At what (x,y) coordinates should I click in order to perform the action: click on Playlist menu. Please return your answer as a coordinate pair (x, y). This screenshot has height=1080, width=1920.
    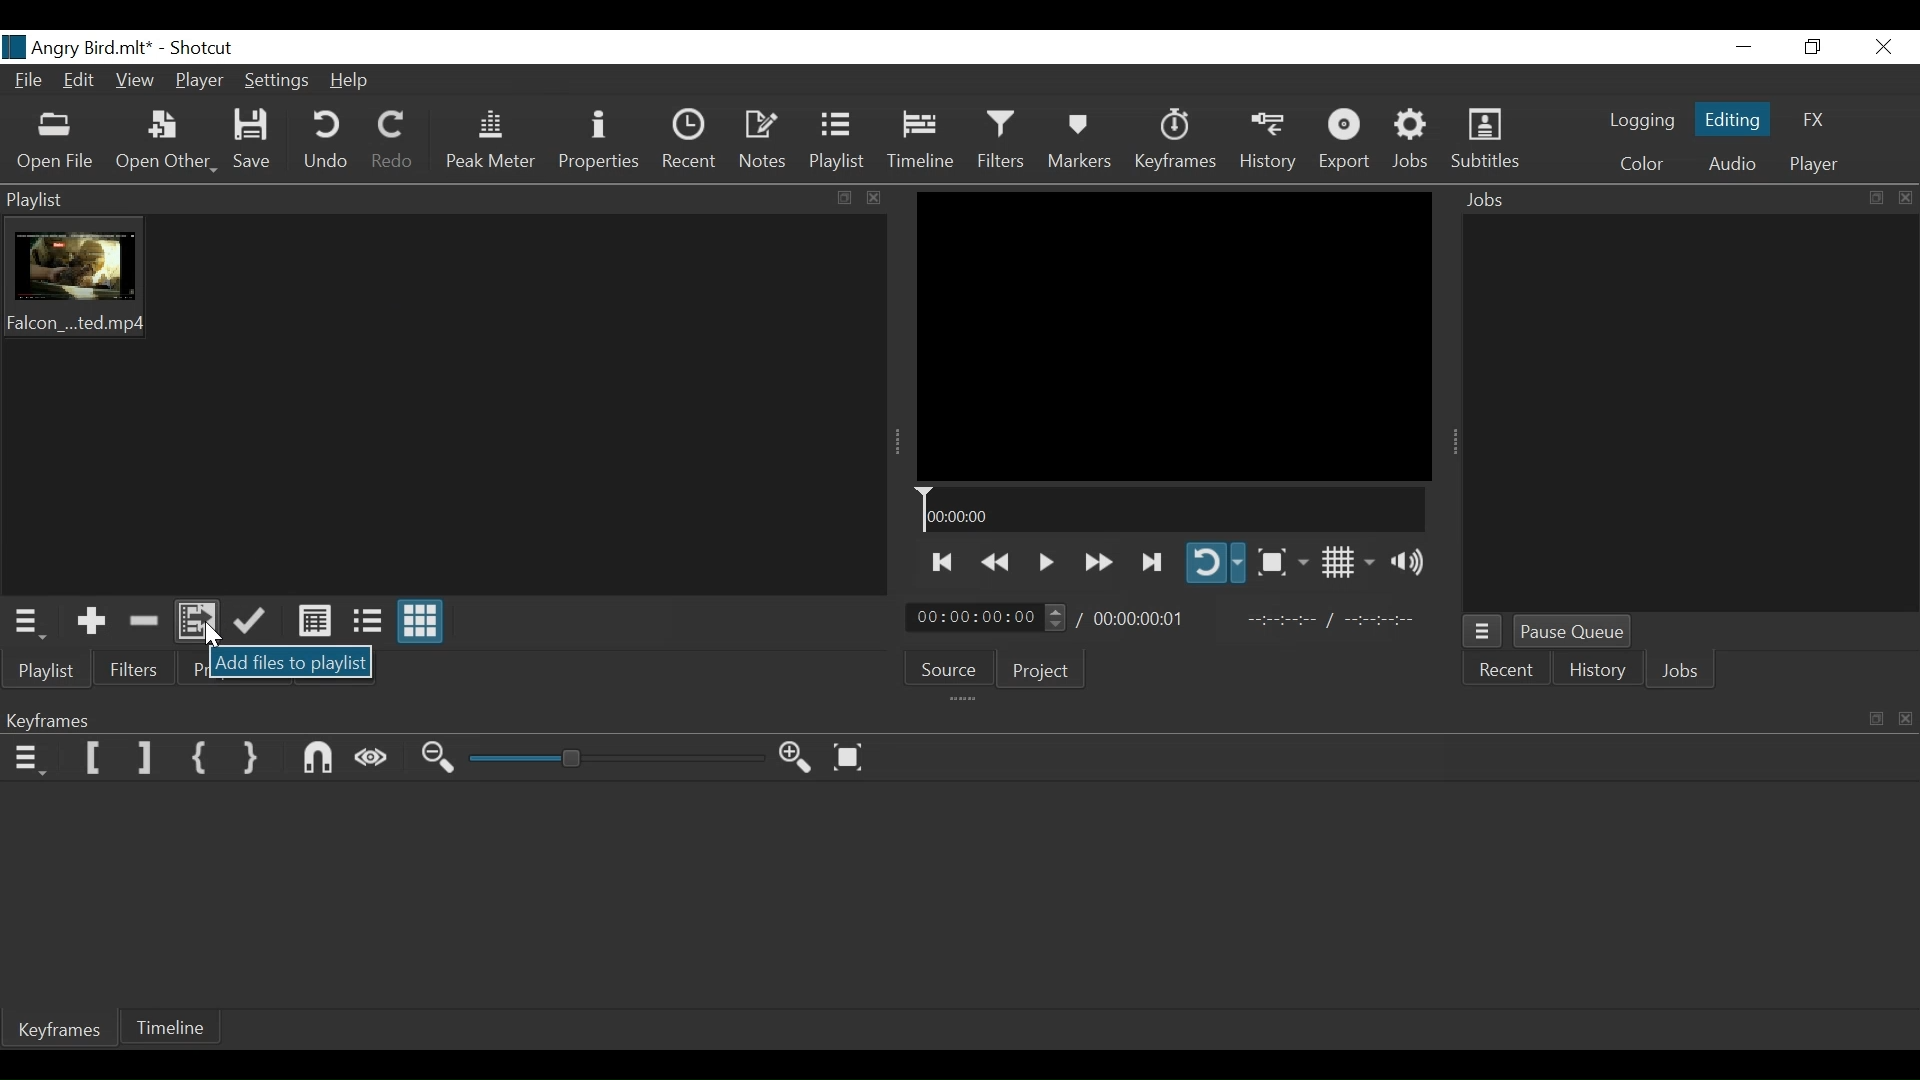
    Looking at the image, I should click on (452, 203).